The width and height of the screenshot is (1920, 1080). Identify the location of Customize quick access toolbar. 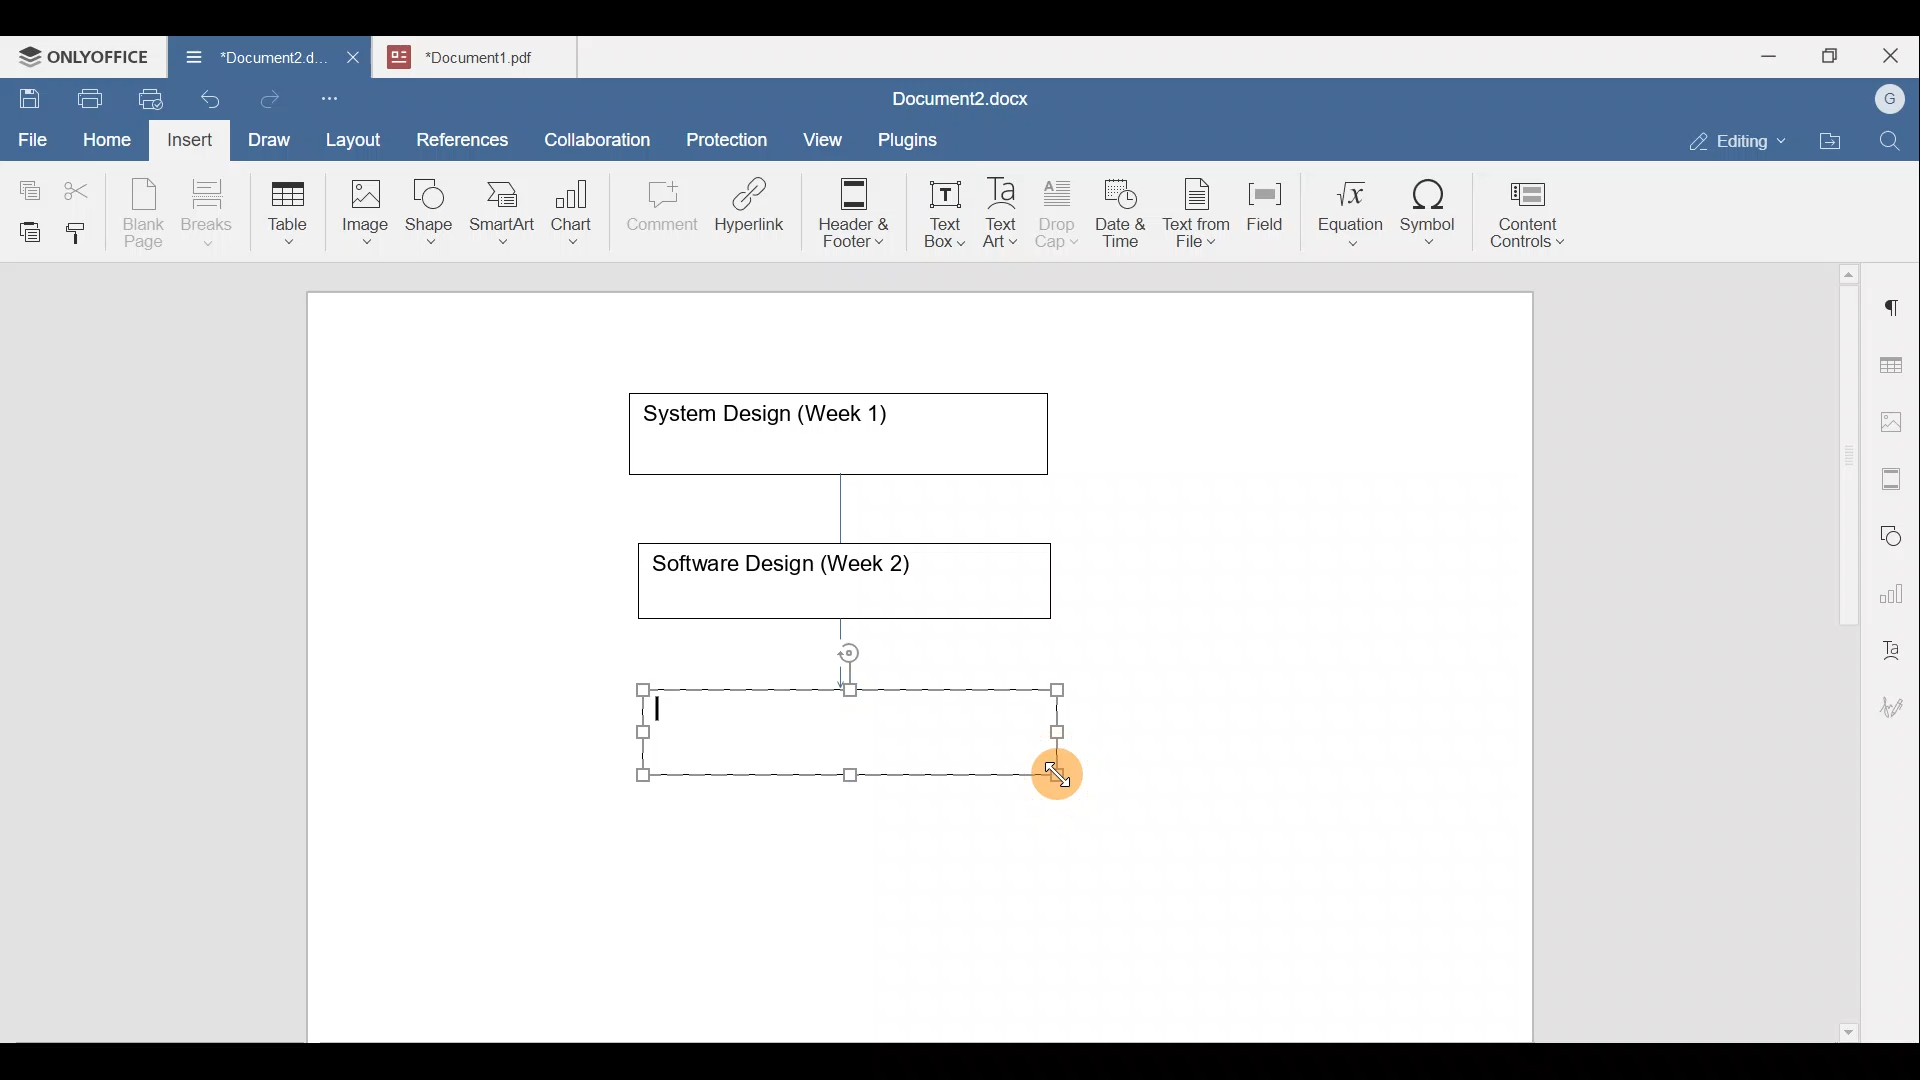
(337, 95).